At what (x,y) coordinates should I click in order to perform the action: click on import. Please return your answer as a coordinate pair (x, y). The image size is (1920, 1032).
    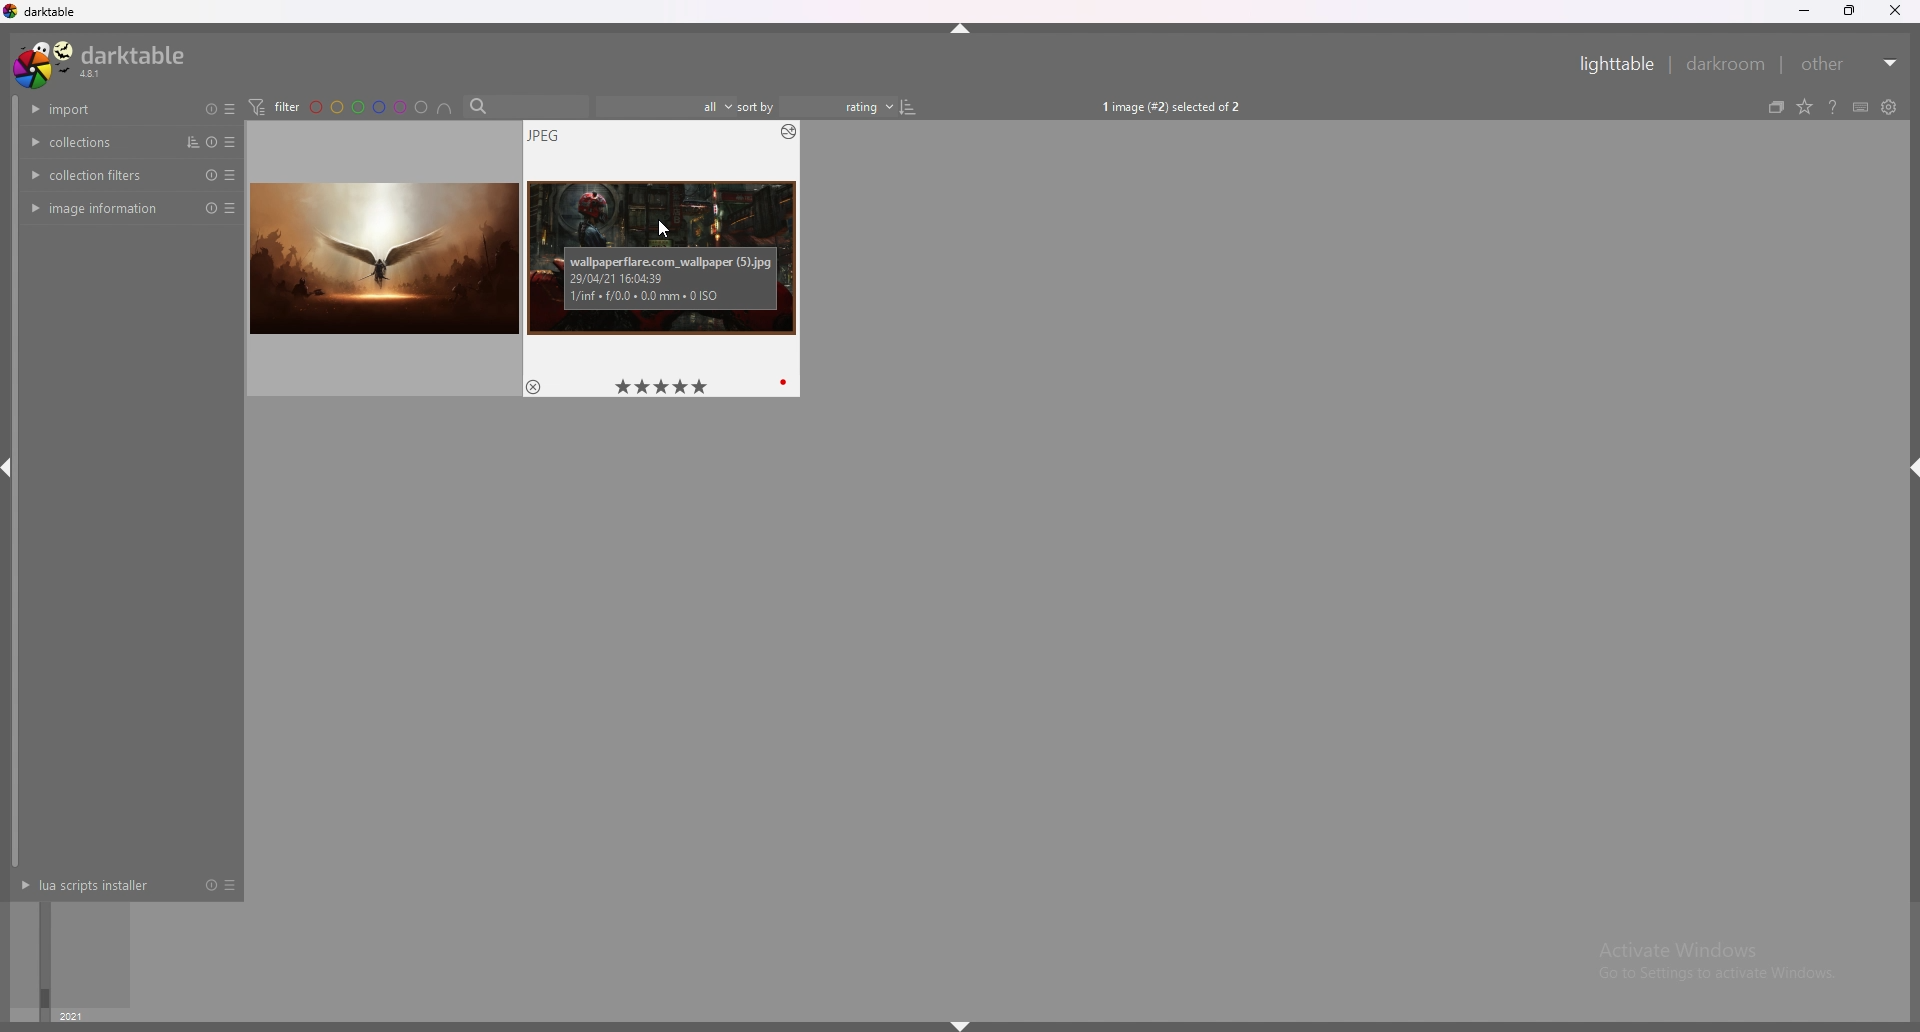
    Looking at the image, I should click on (102, 109).